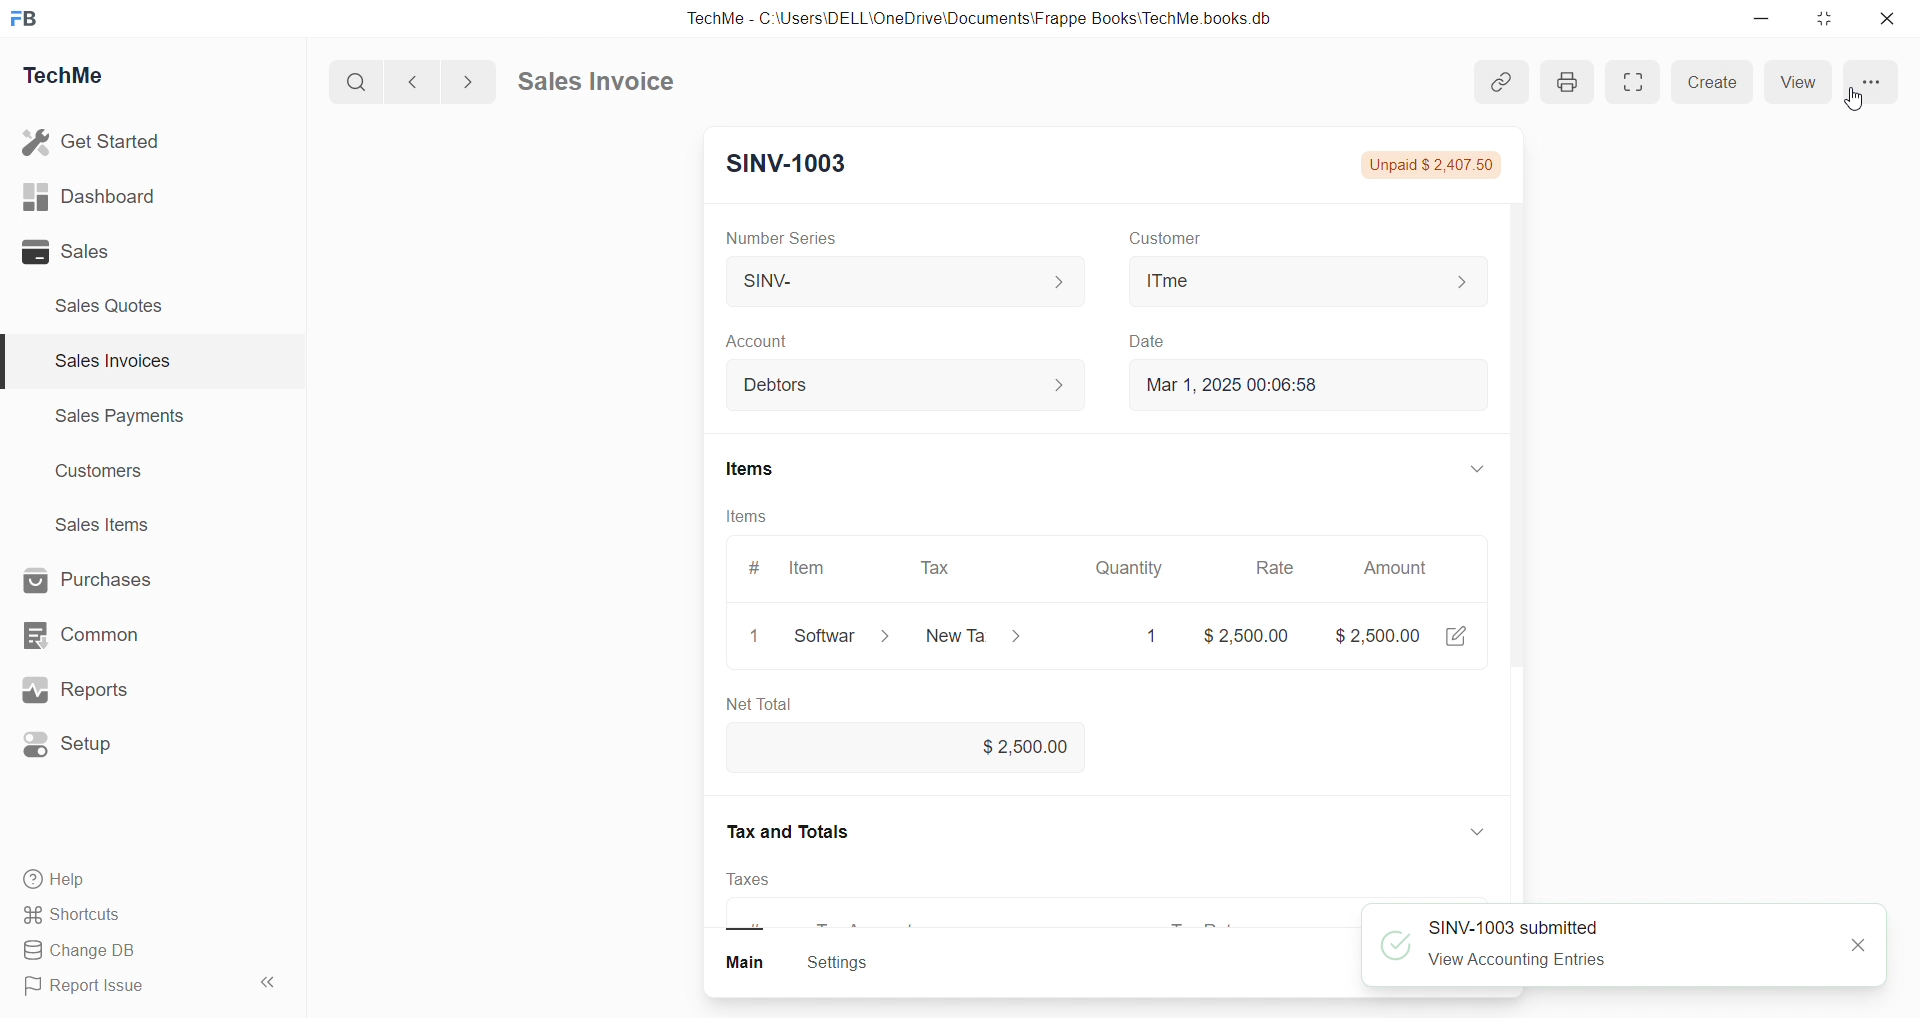  I want to click on 1, so click(1153, 636).